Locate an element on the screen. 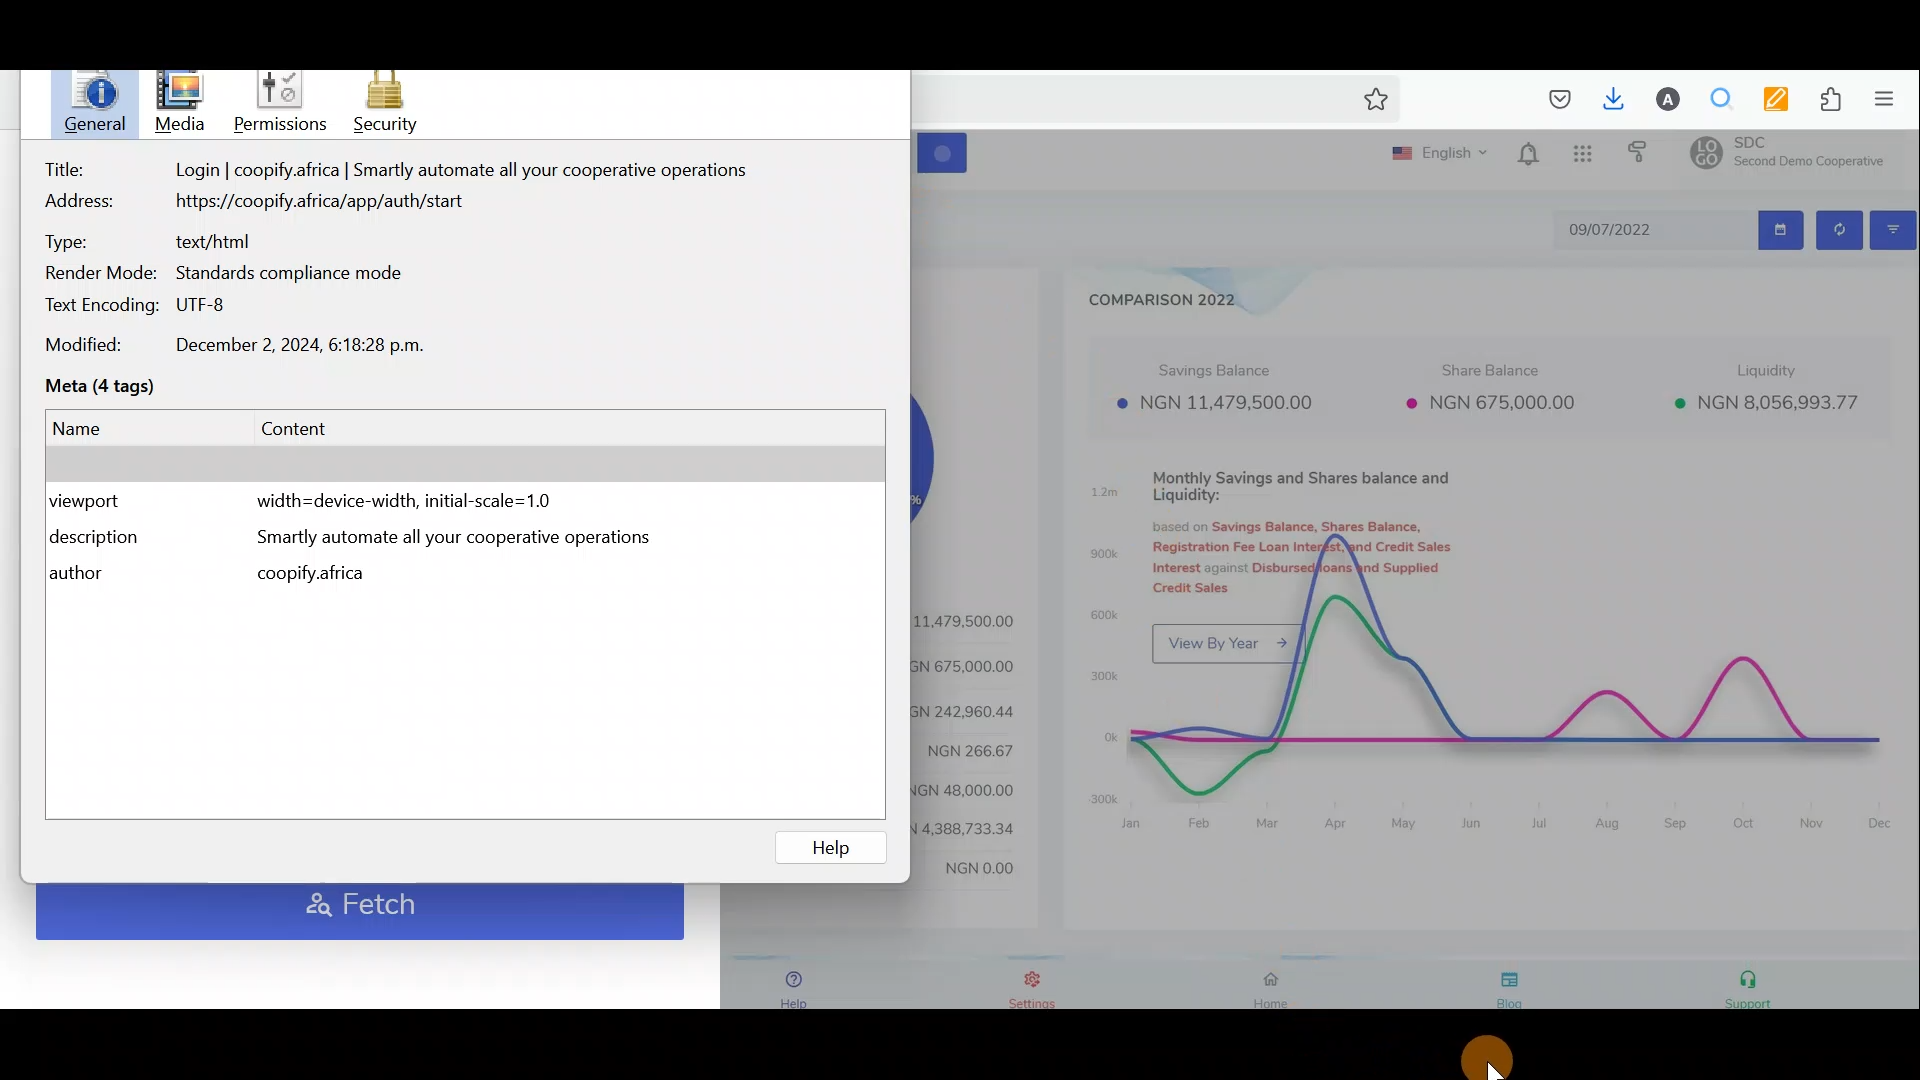  Meta (4 tags) is located at coordinates (135, 382).